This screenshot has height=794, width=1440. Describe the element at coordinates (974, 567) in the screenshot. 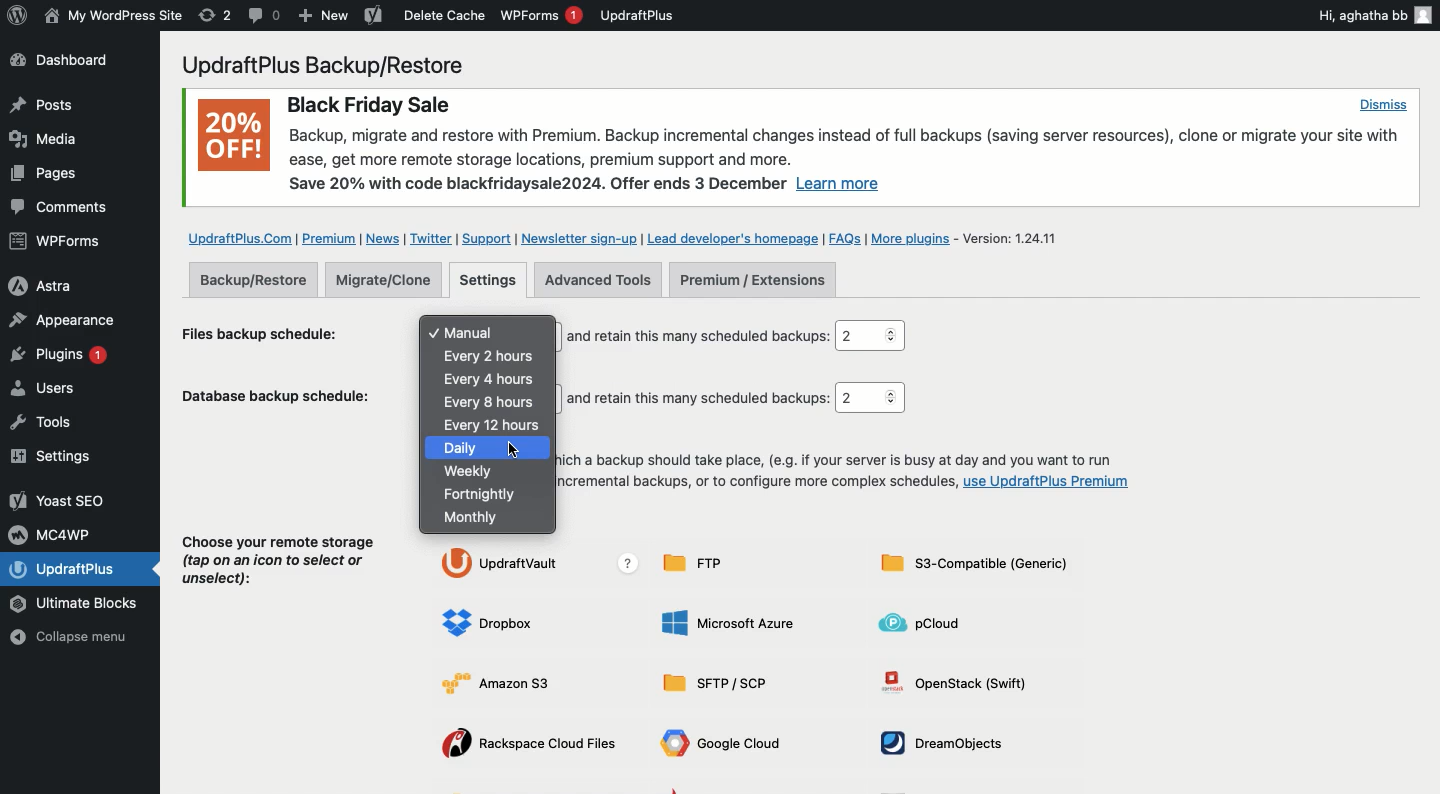

I see `S3-compatible generic` at that location.